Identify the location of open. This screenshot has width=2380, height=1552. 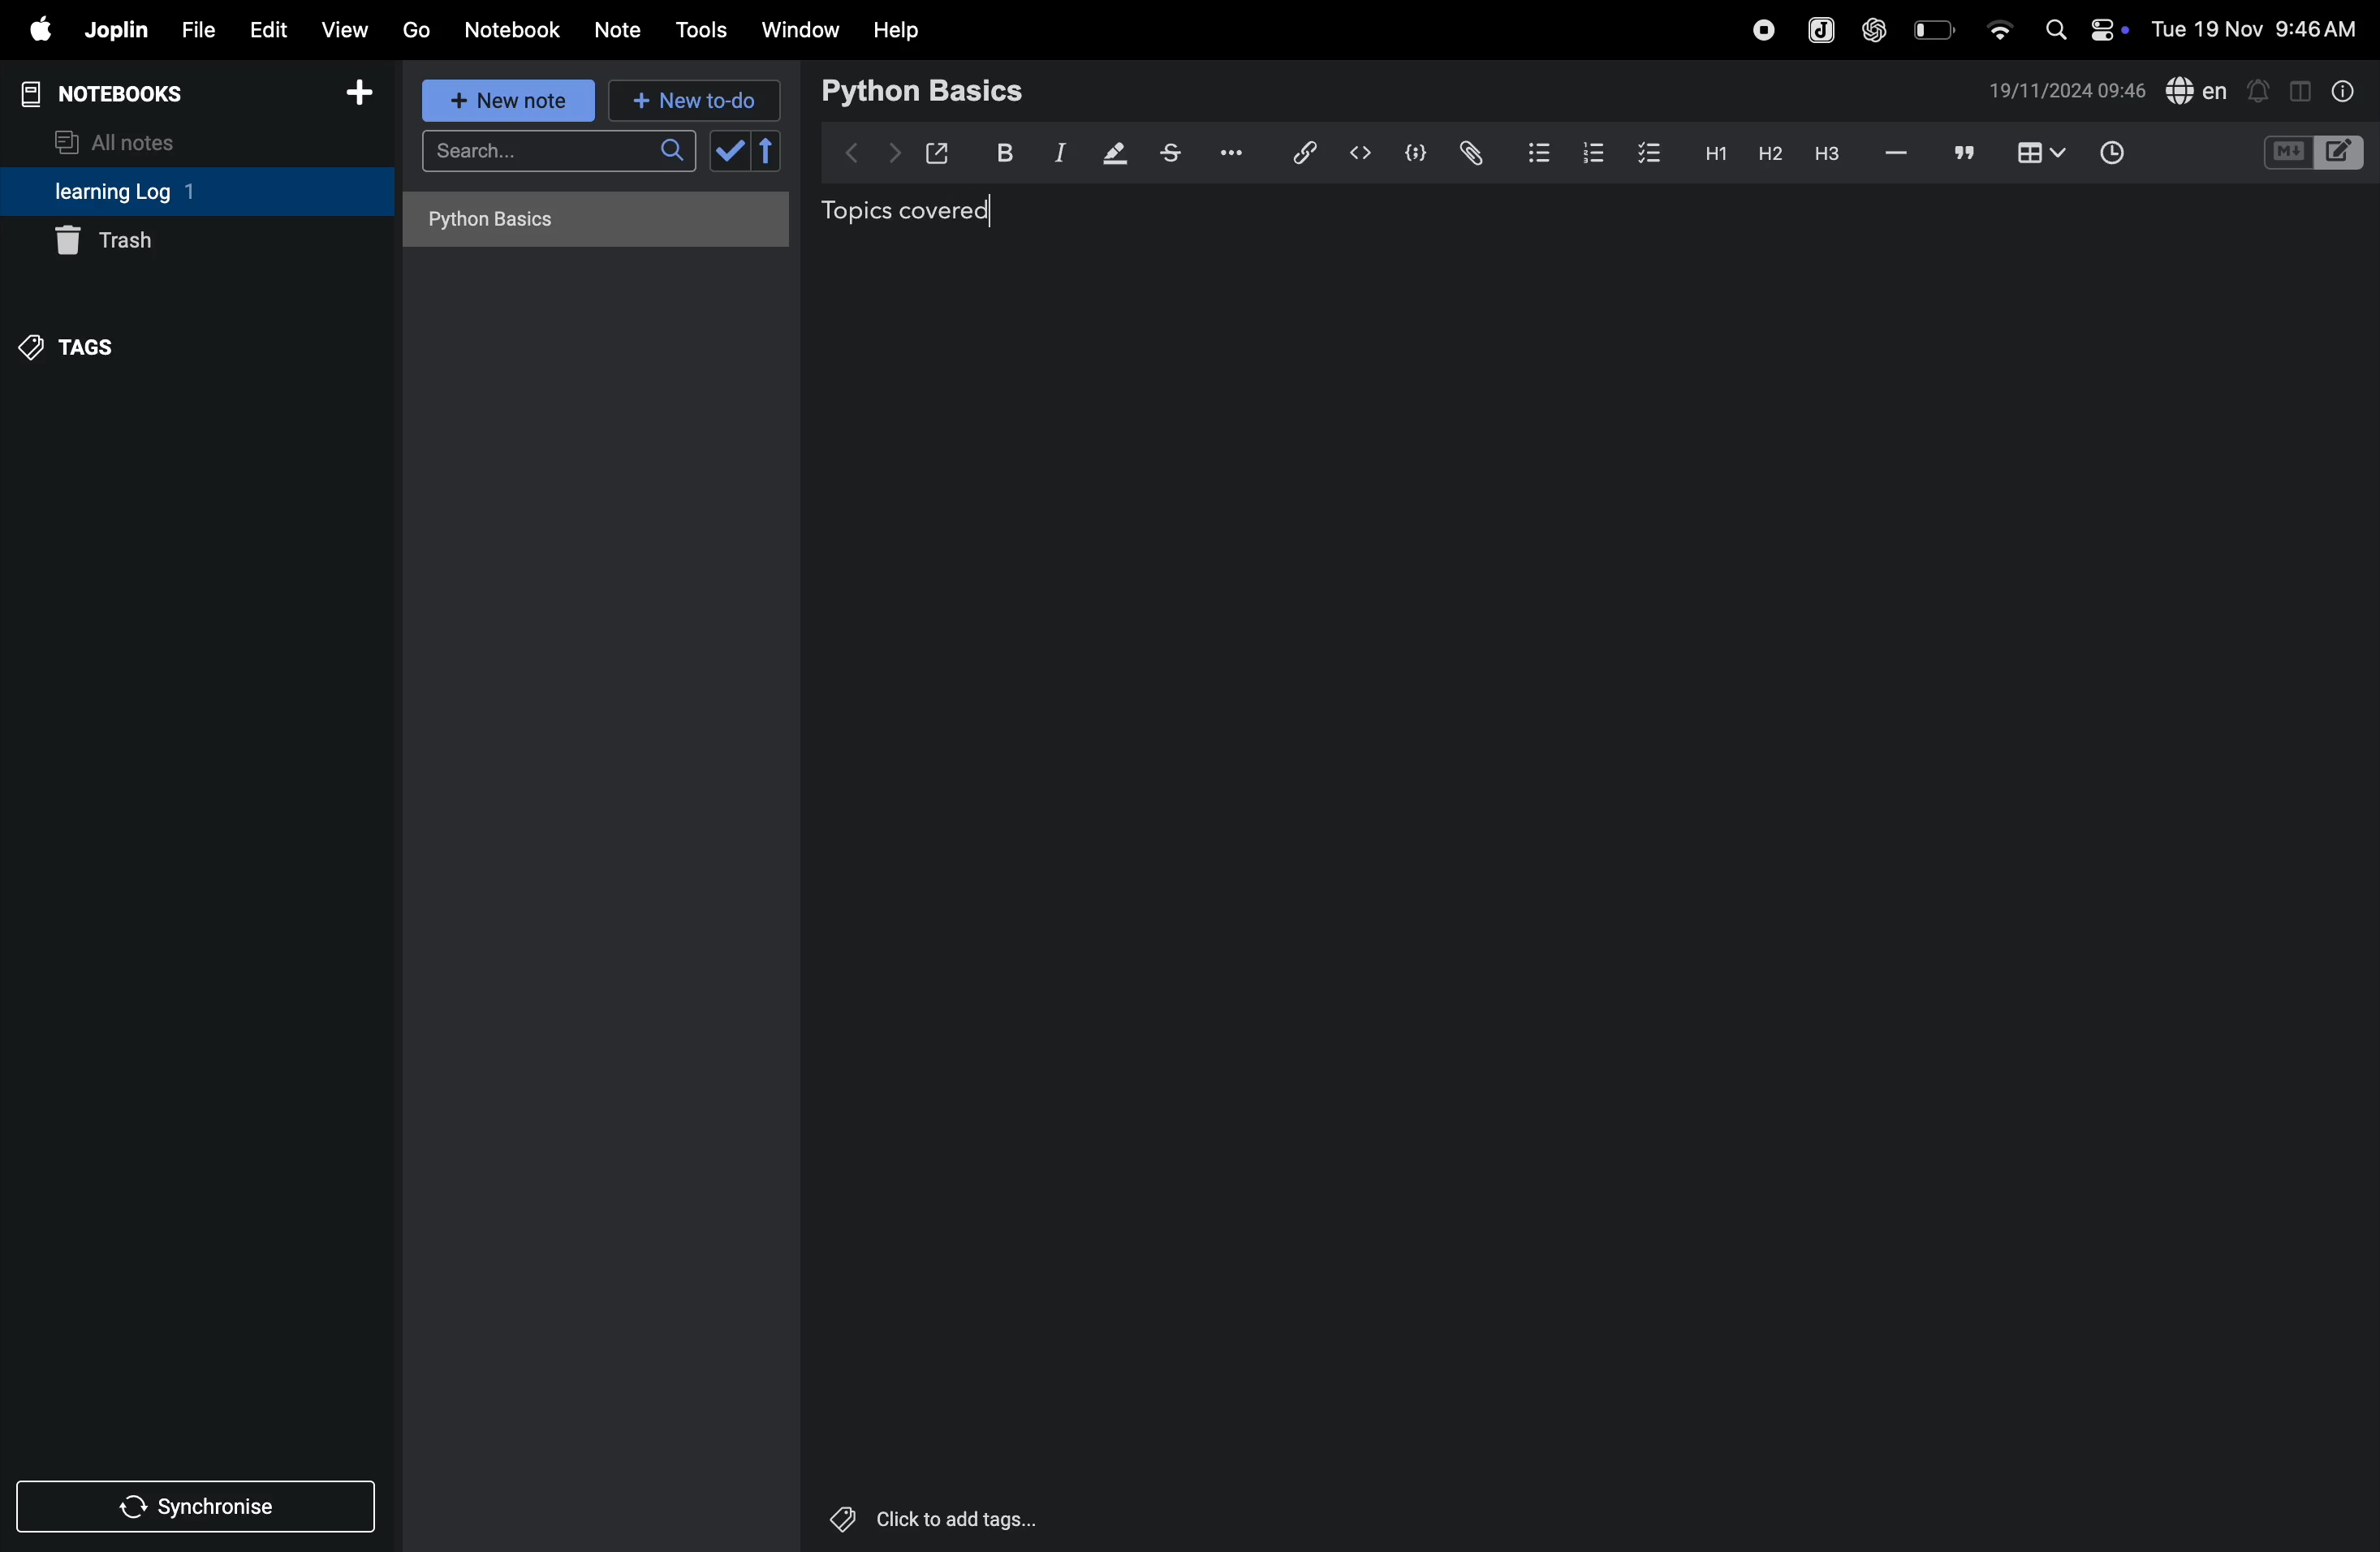
(938, 153).